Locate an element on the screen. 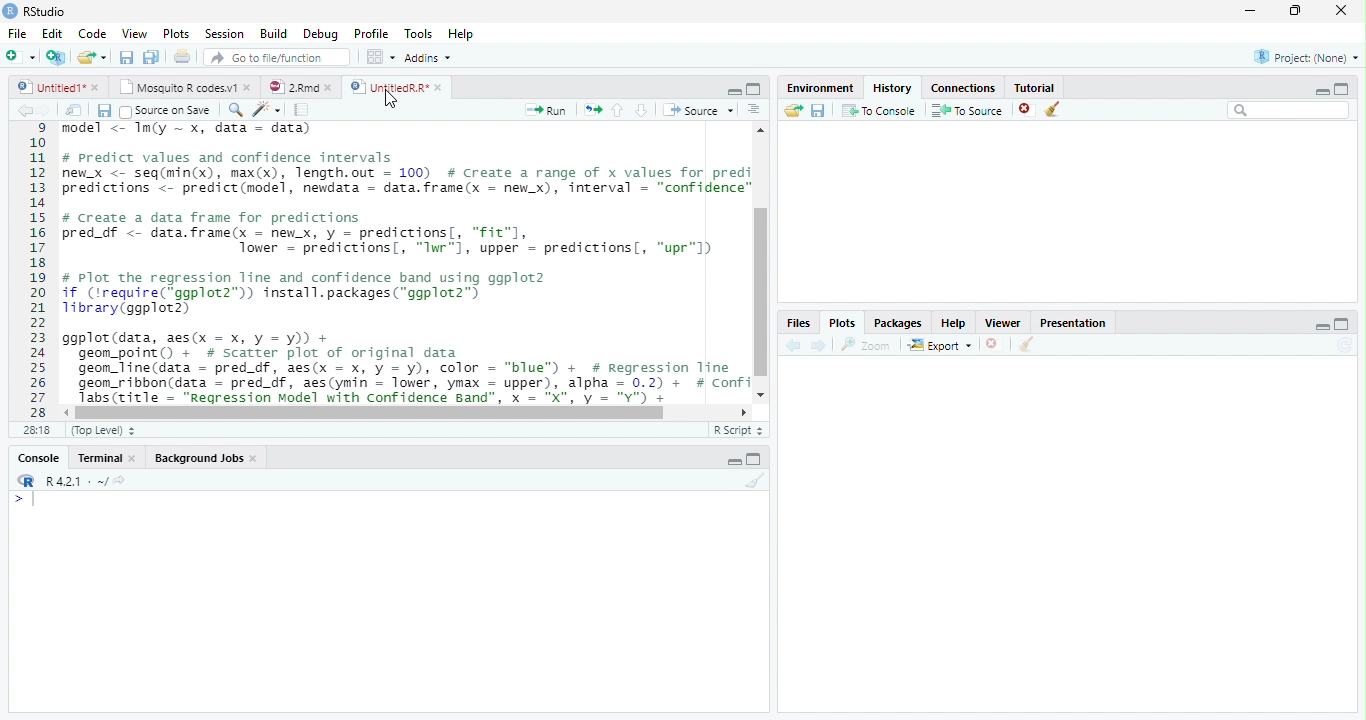 Image resolution: width=1366 pixels, height=720 pixels. Background Jobs is located at coordinates (205, 457).